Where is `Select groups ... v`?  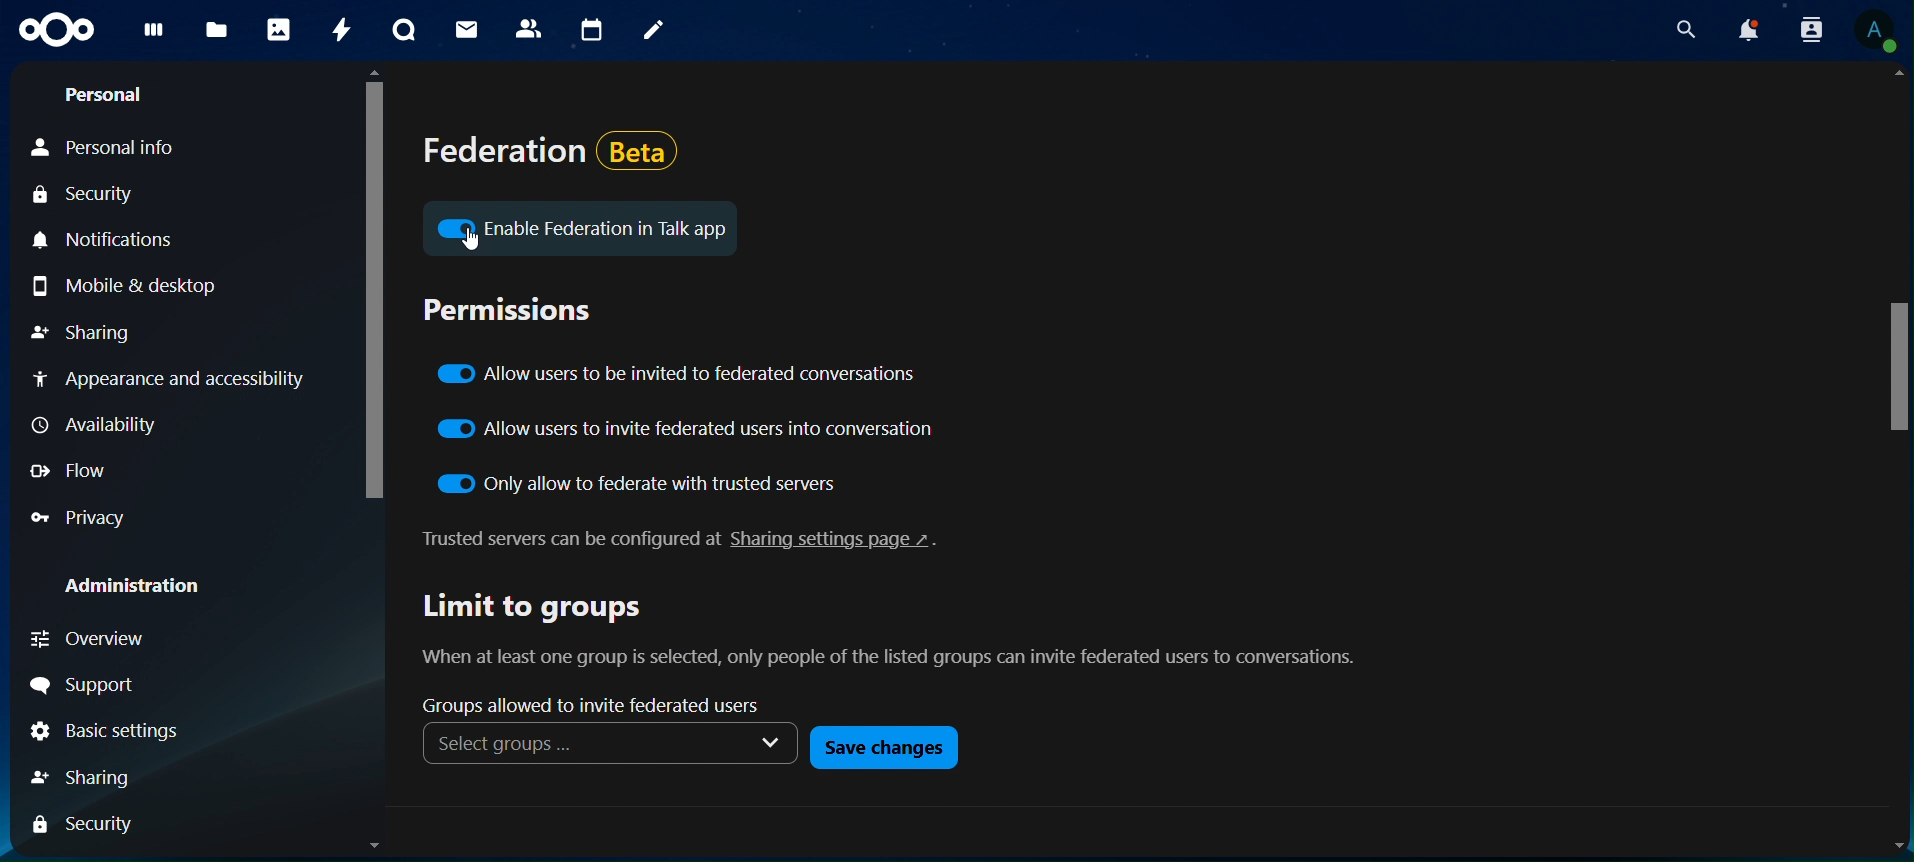
Select groups ... v is located at coordinates (609, 744).